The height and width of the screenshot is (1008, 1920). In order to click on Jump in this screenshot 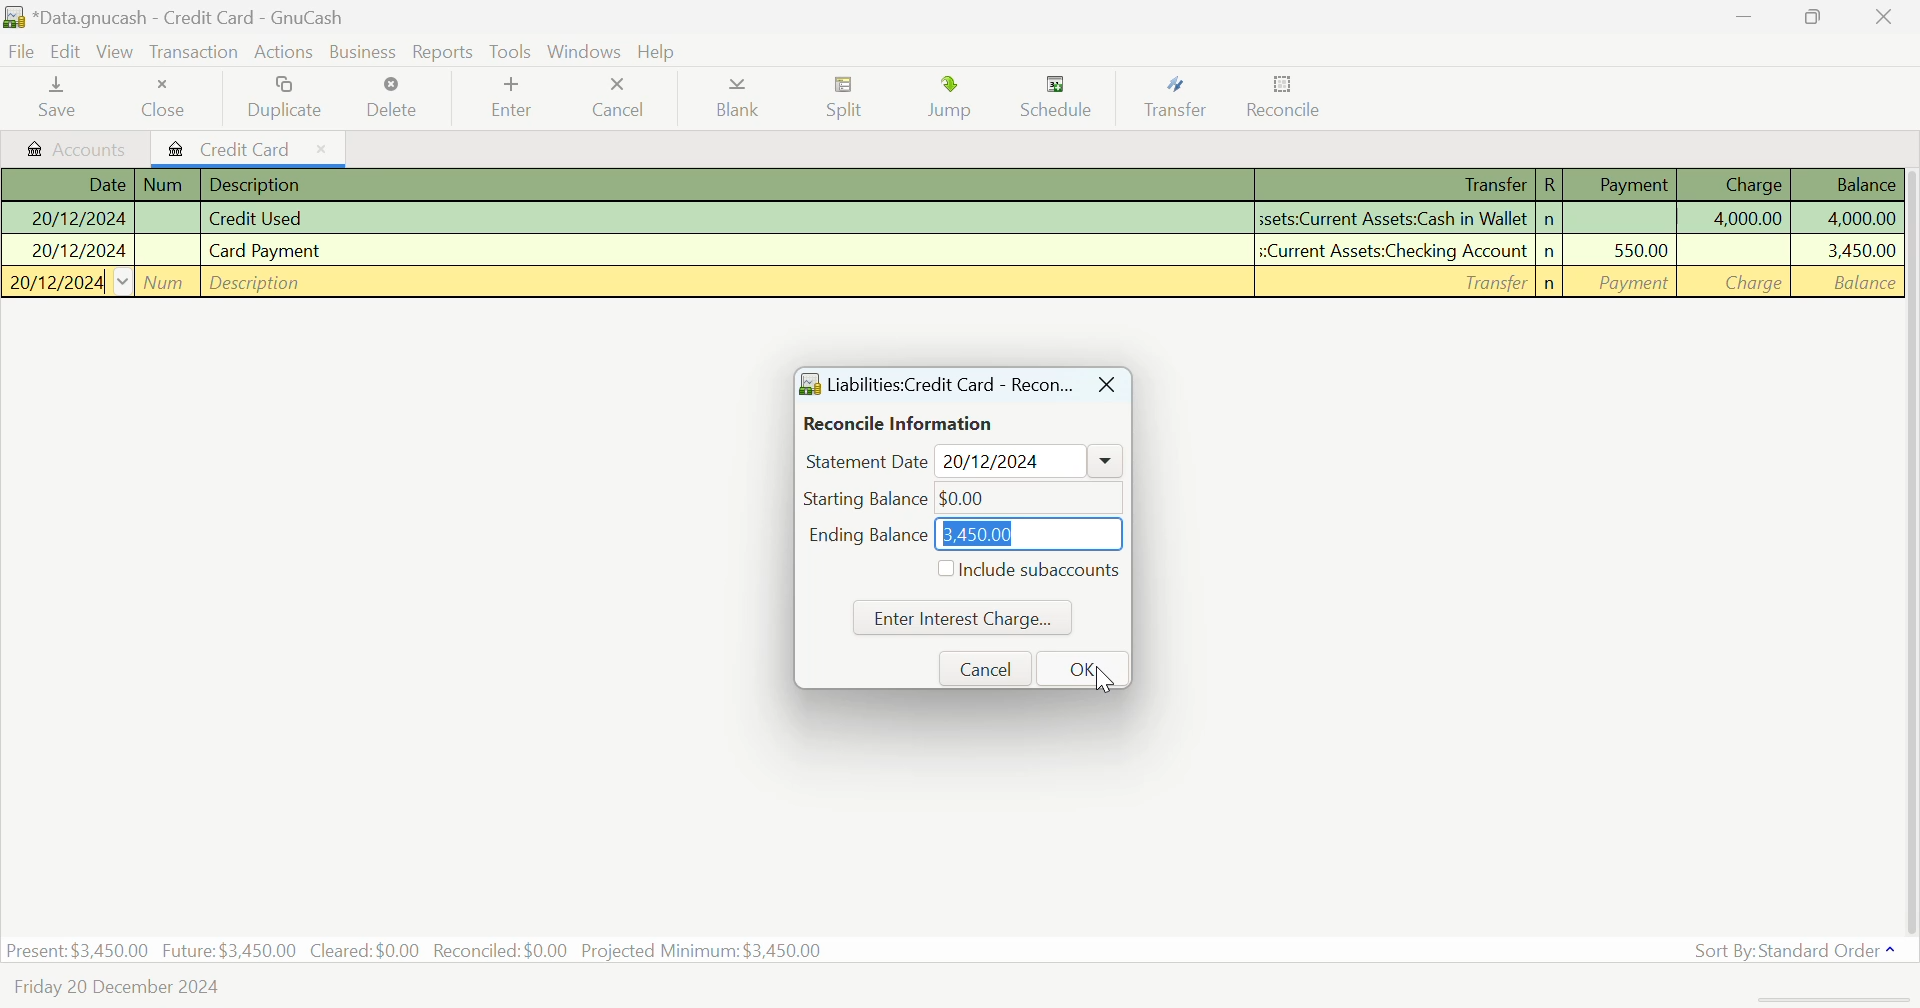, I will do `click(950, 100)`.